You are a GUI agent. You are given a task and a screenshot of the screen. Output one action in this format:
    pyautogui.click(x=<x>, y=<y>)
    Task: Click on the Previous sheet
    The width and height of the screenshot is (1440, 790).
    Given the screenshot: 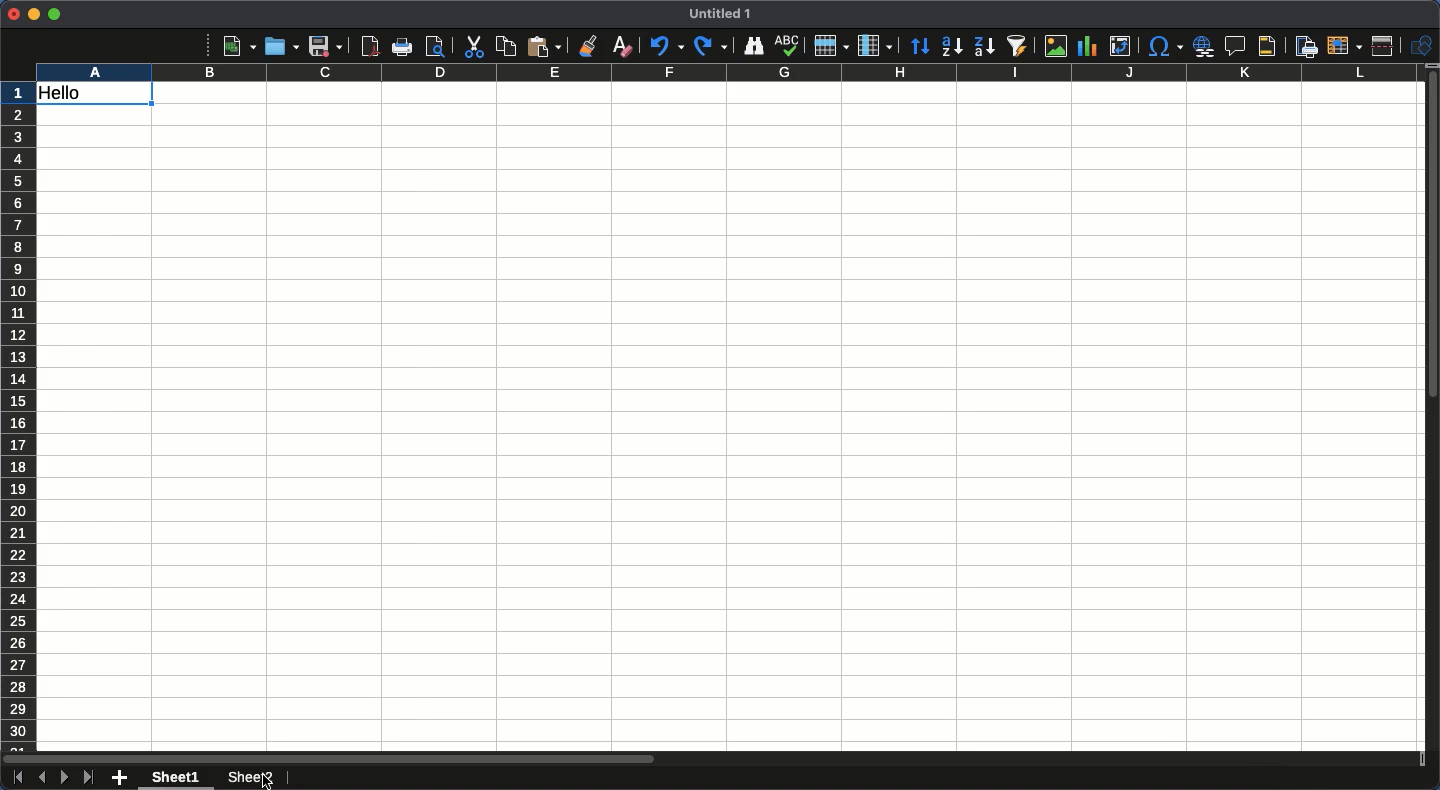 What is the action you would take?
    pyautogui.click(x=41, y=777)
    